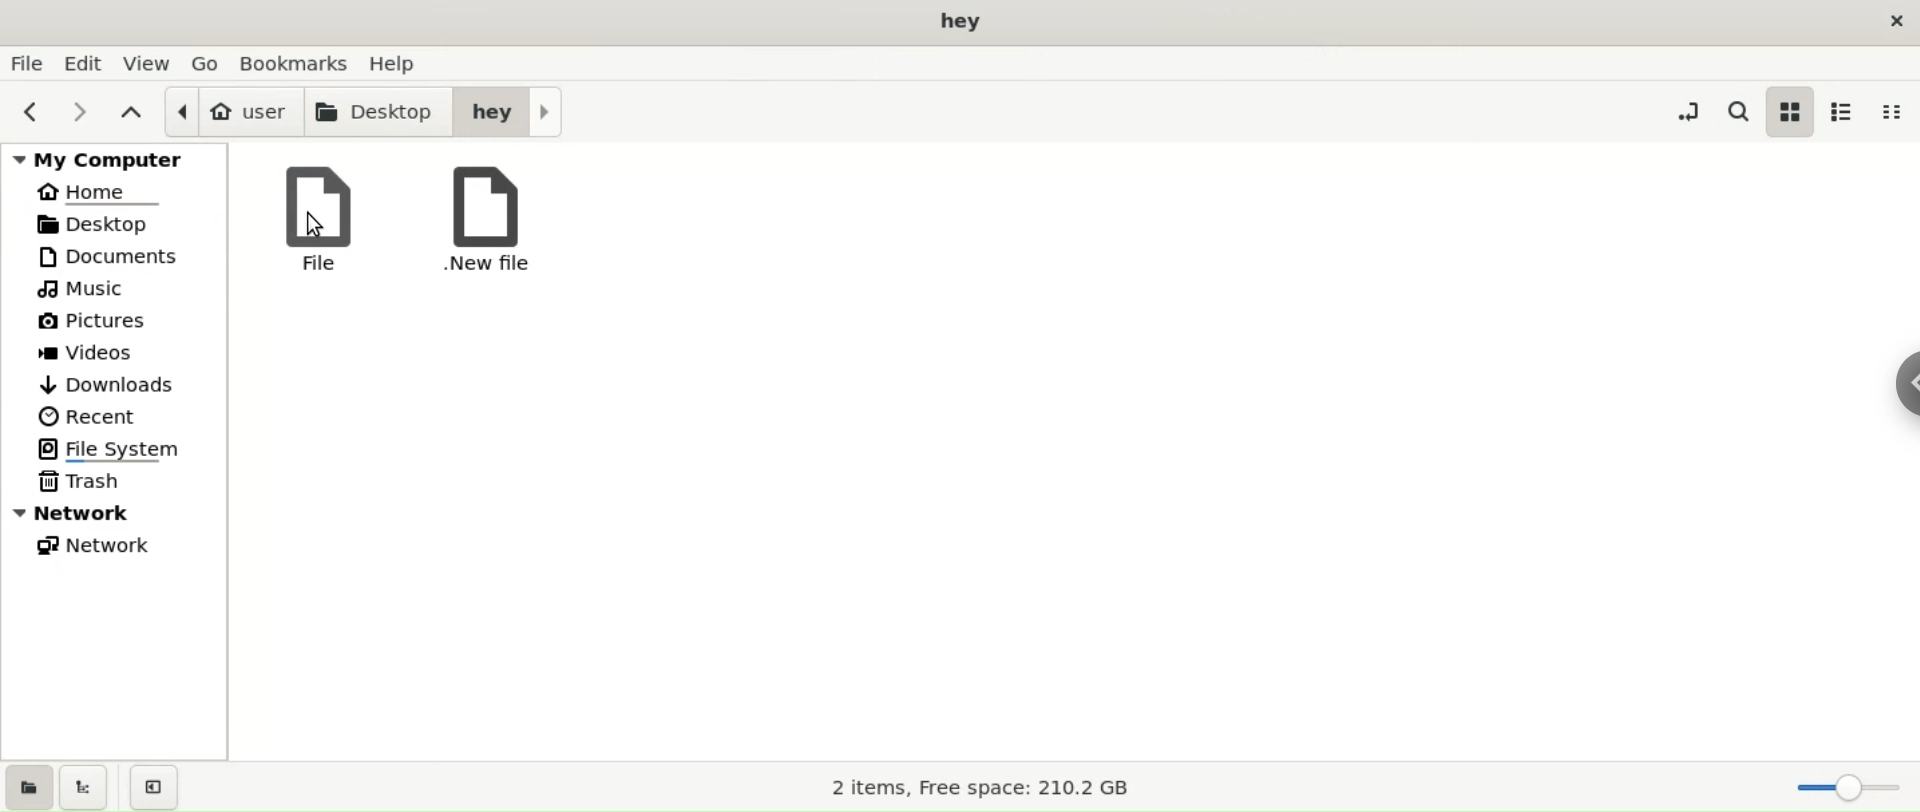 The width and height of the screenshot is (1920, 812). What do you see at coordinates (1790, 111) in the screenshot?
I see `icon view` at bounding box center [1790, 111].